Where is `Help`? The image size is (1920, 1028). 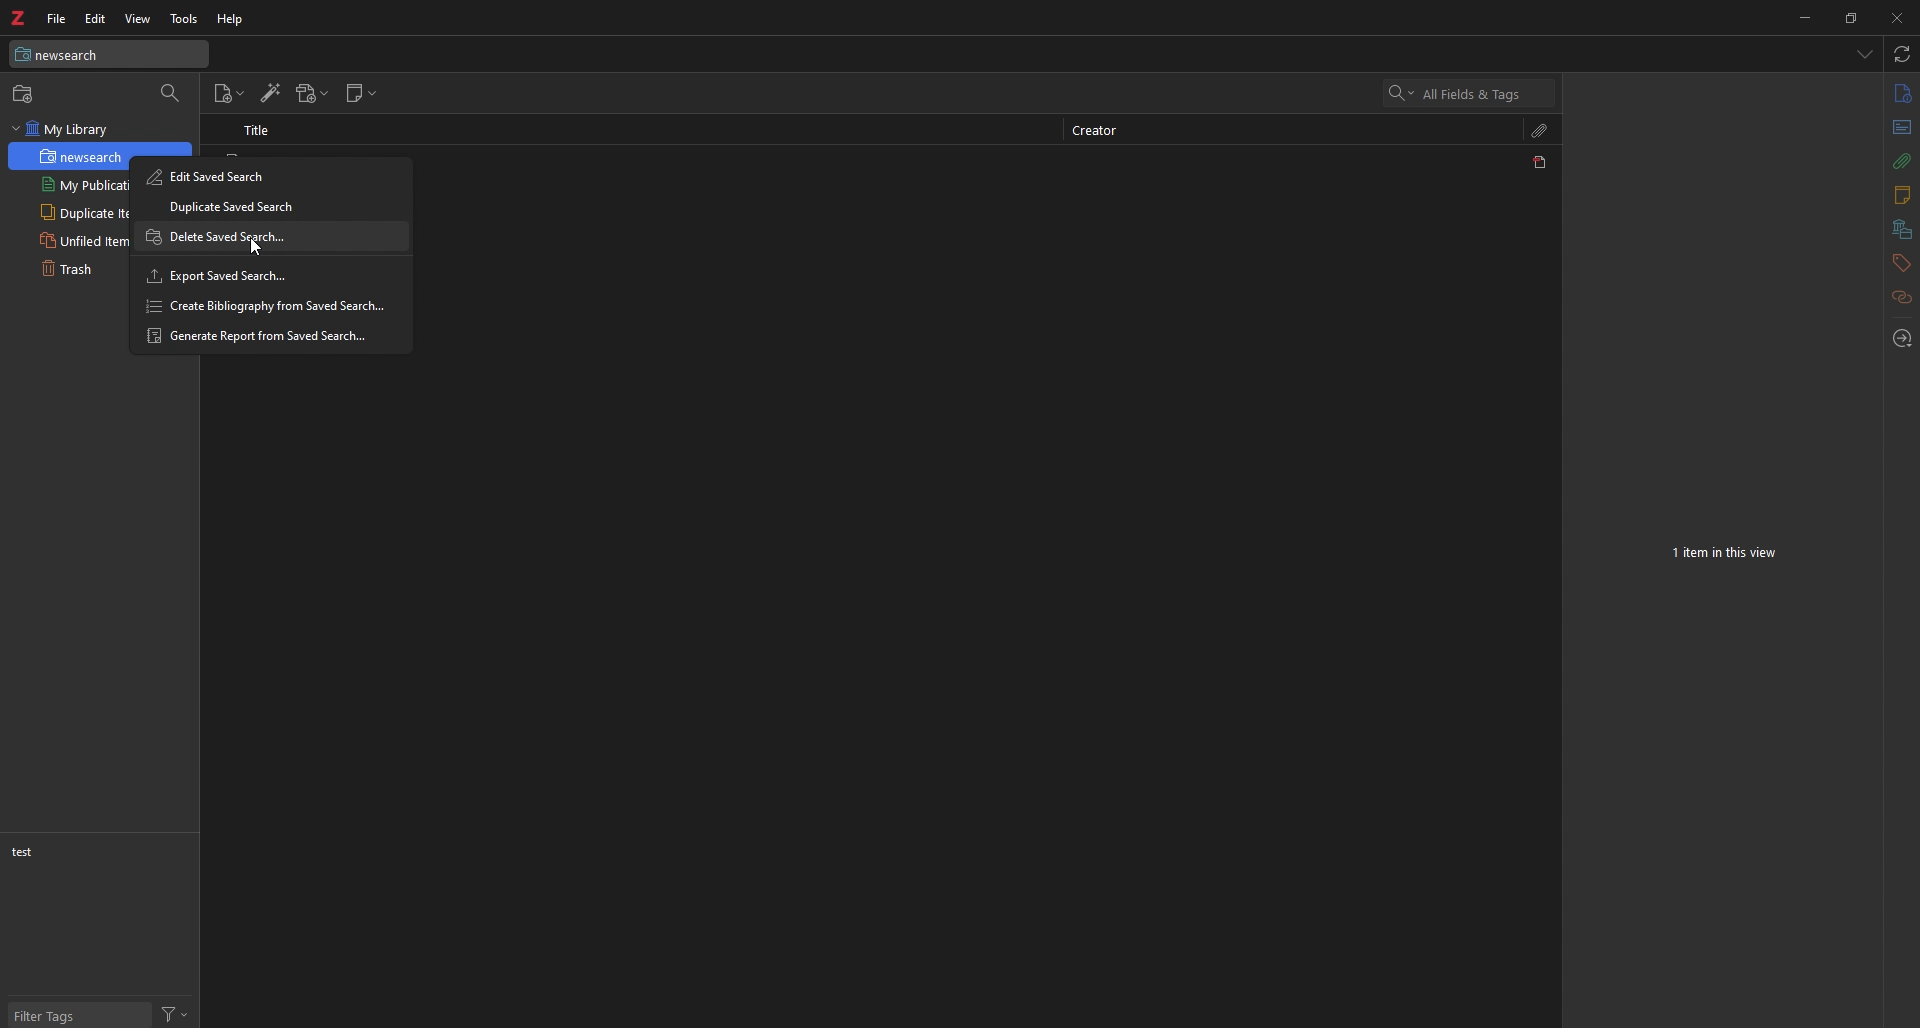 Help is located at coordinates (224, 18).